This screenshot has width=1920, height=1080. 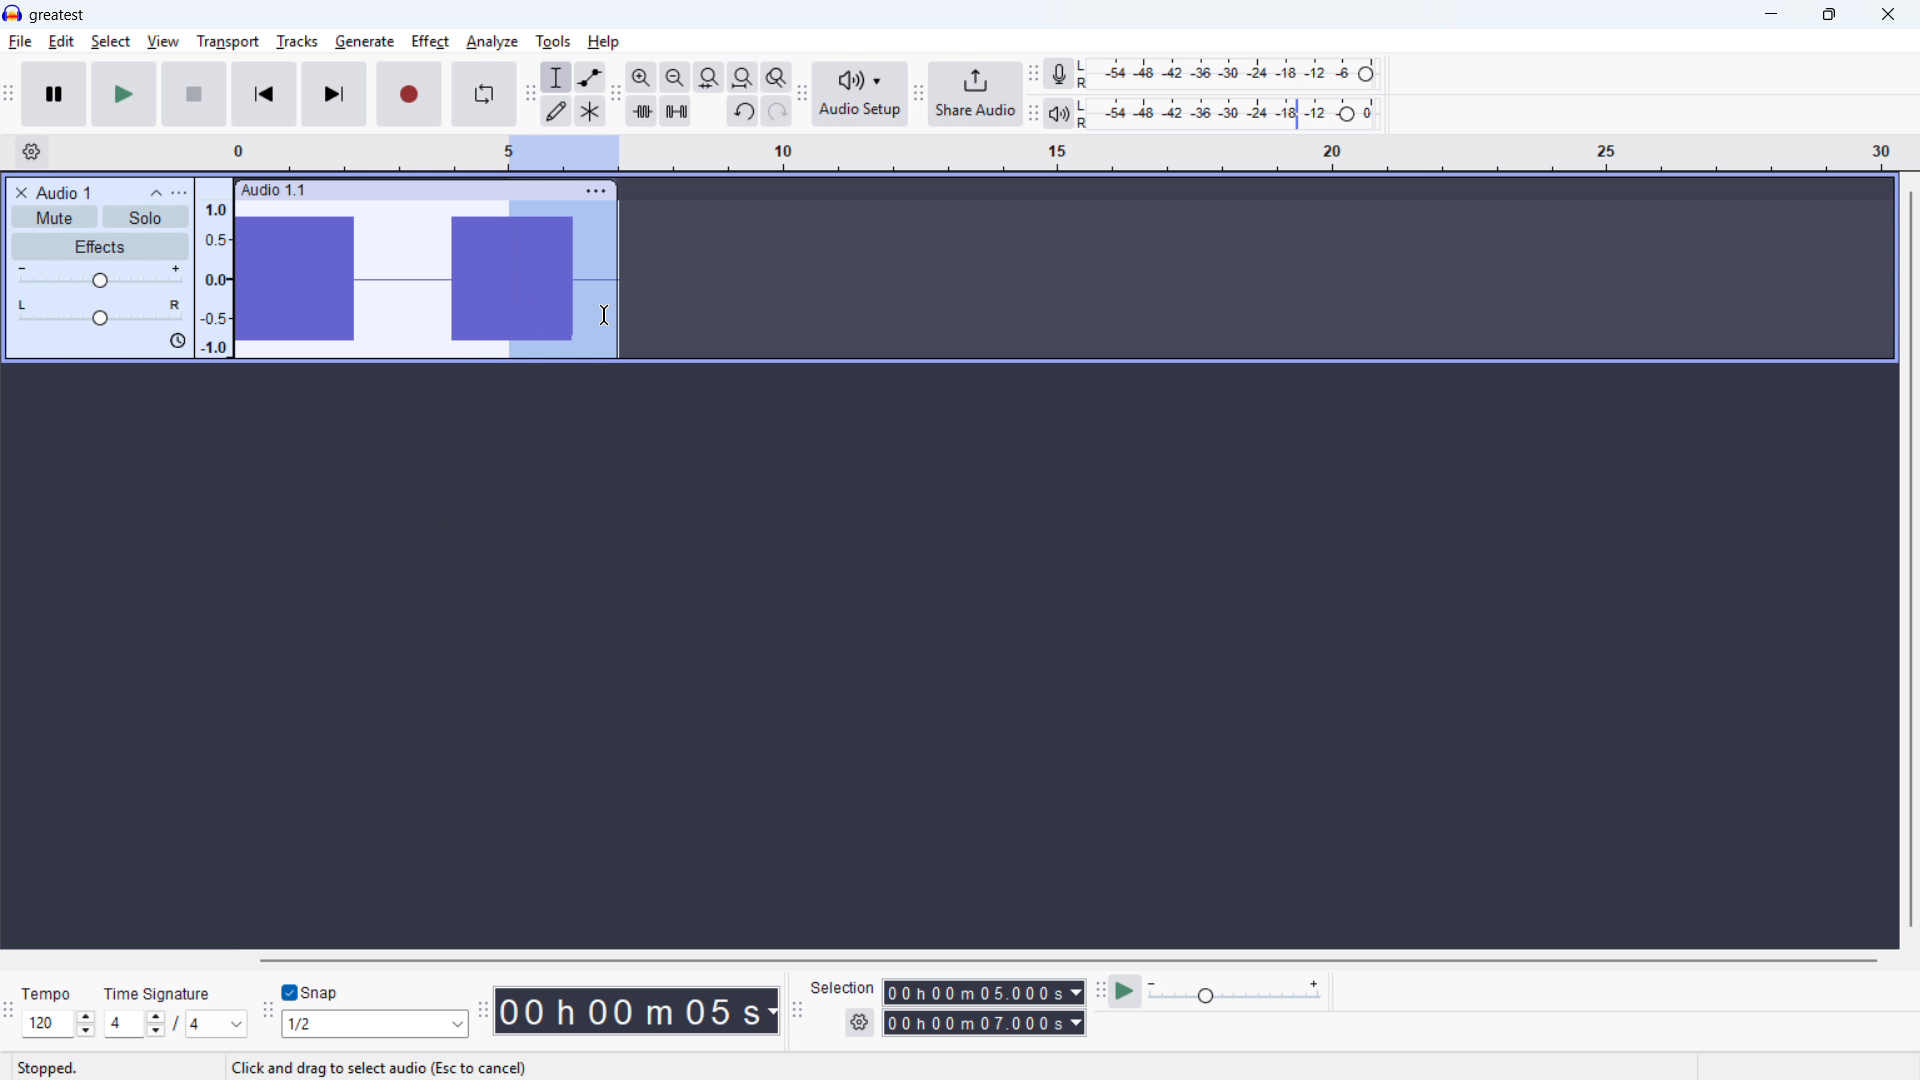 What do you see at coordinates (603, 317) in the screenshot?
I see `Cursor ` at bounding box center [603, 317].